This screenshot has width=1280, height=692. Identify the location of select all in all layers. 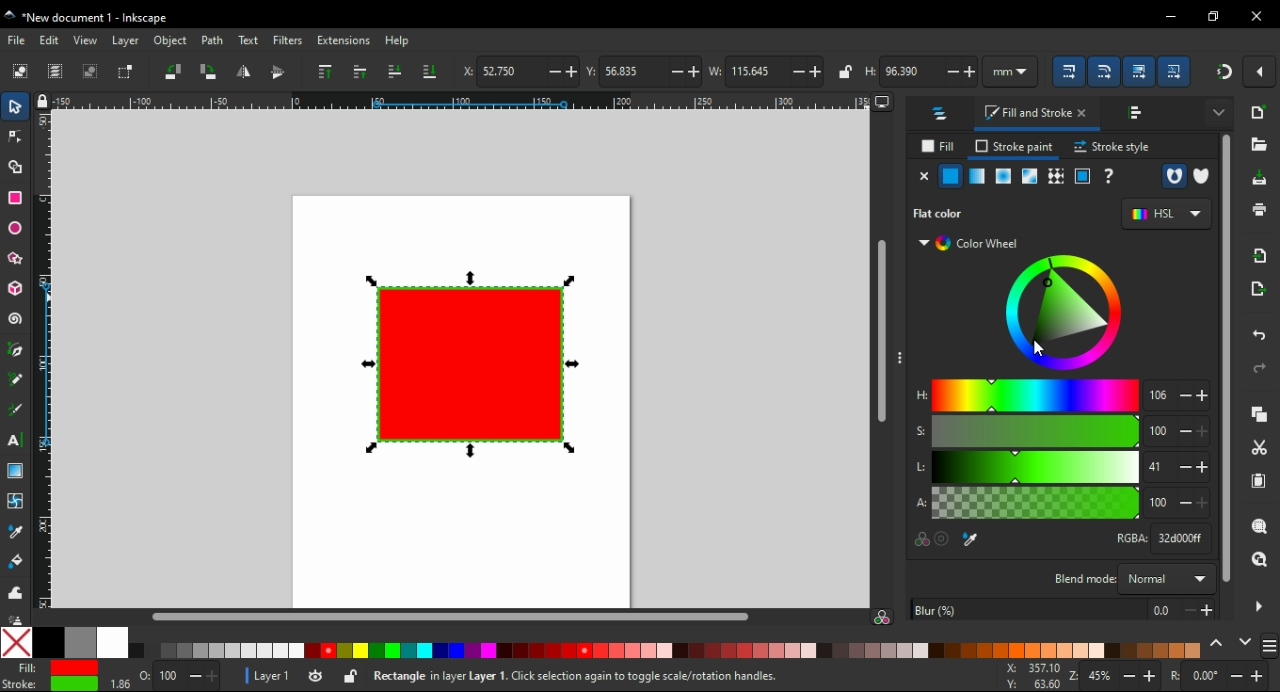
(57, 72).